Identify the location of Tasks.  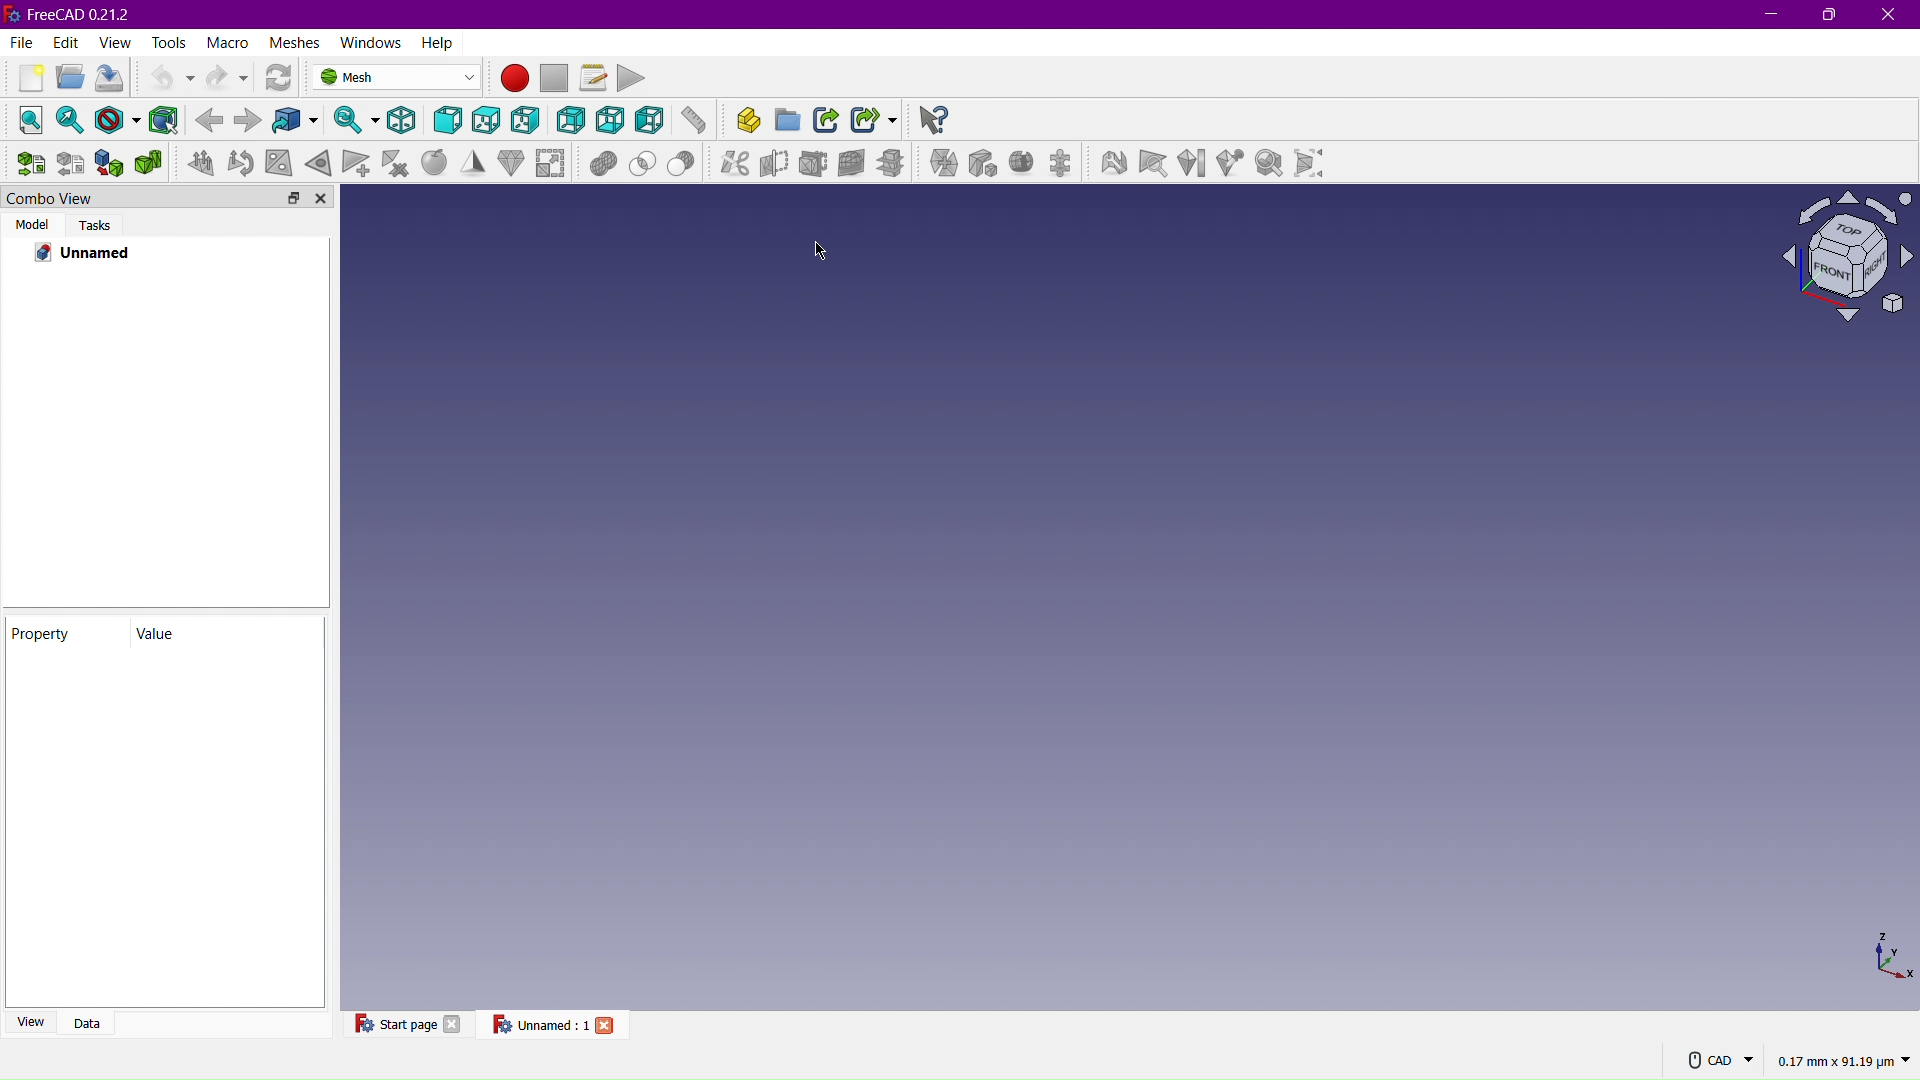
(97, 224).